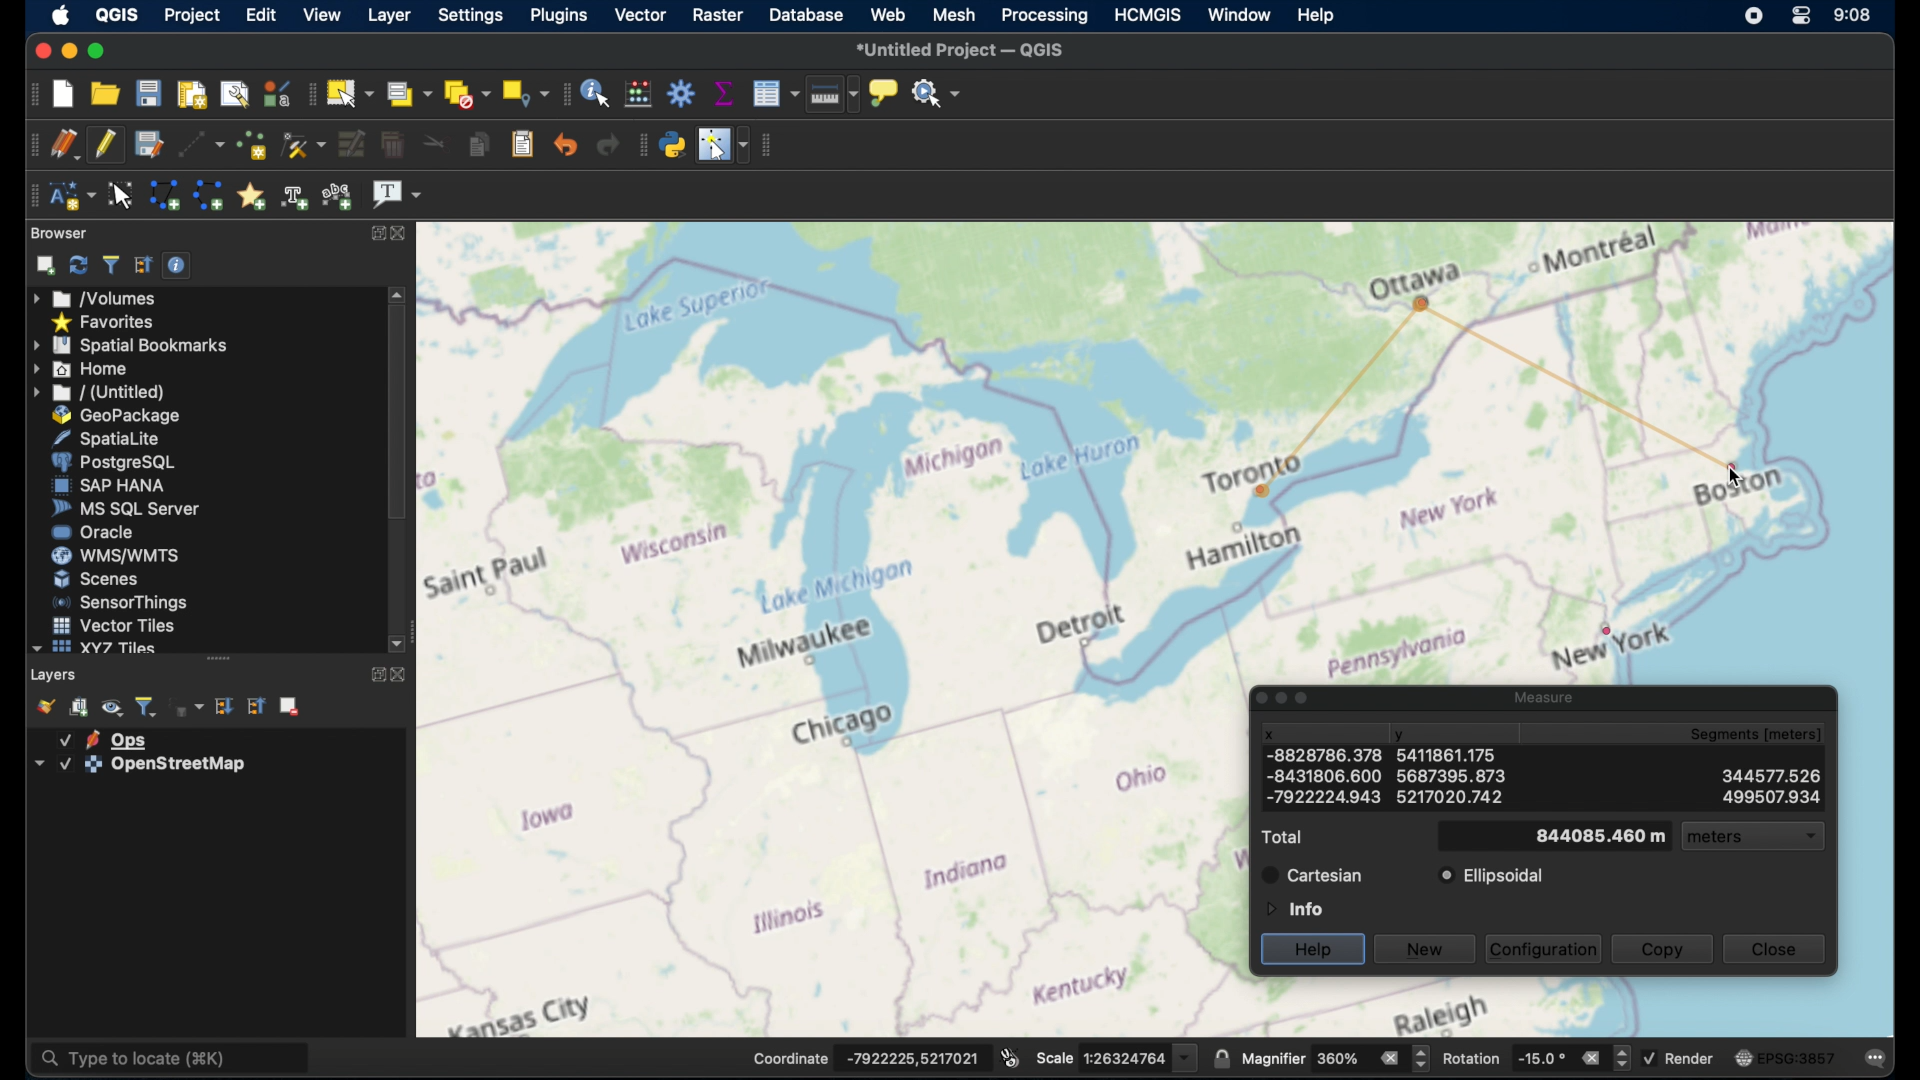  Describe the element at coordinates (67, 50) in the screenshot. I see `minimize` at that location.